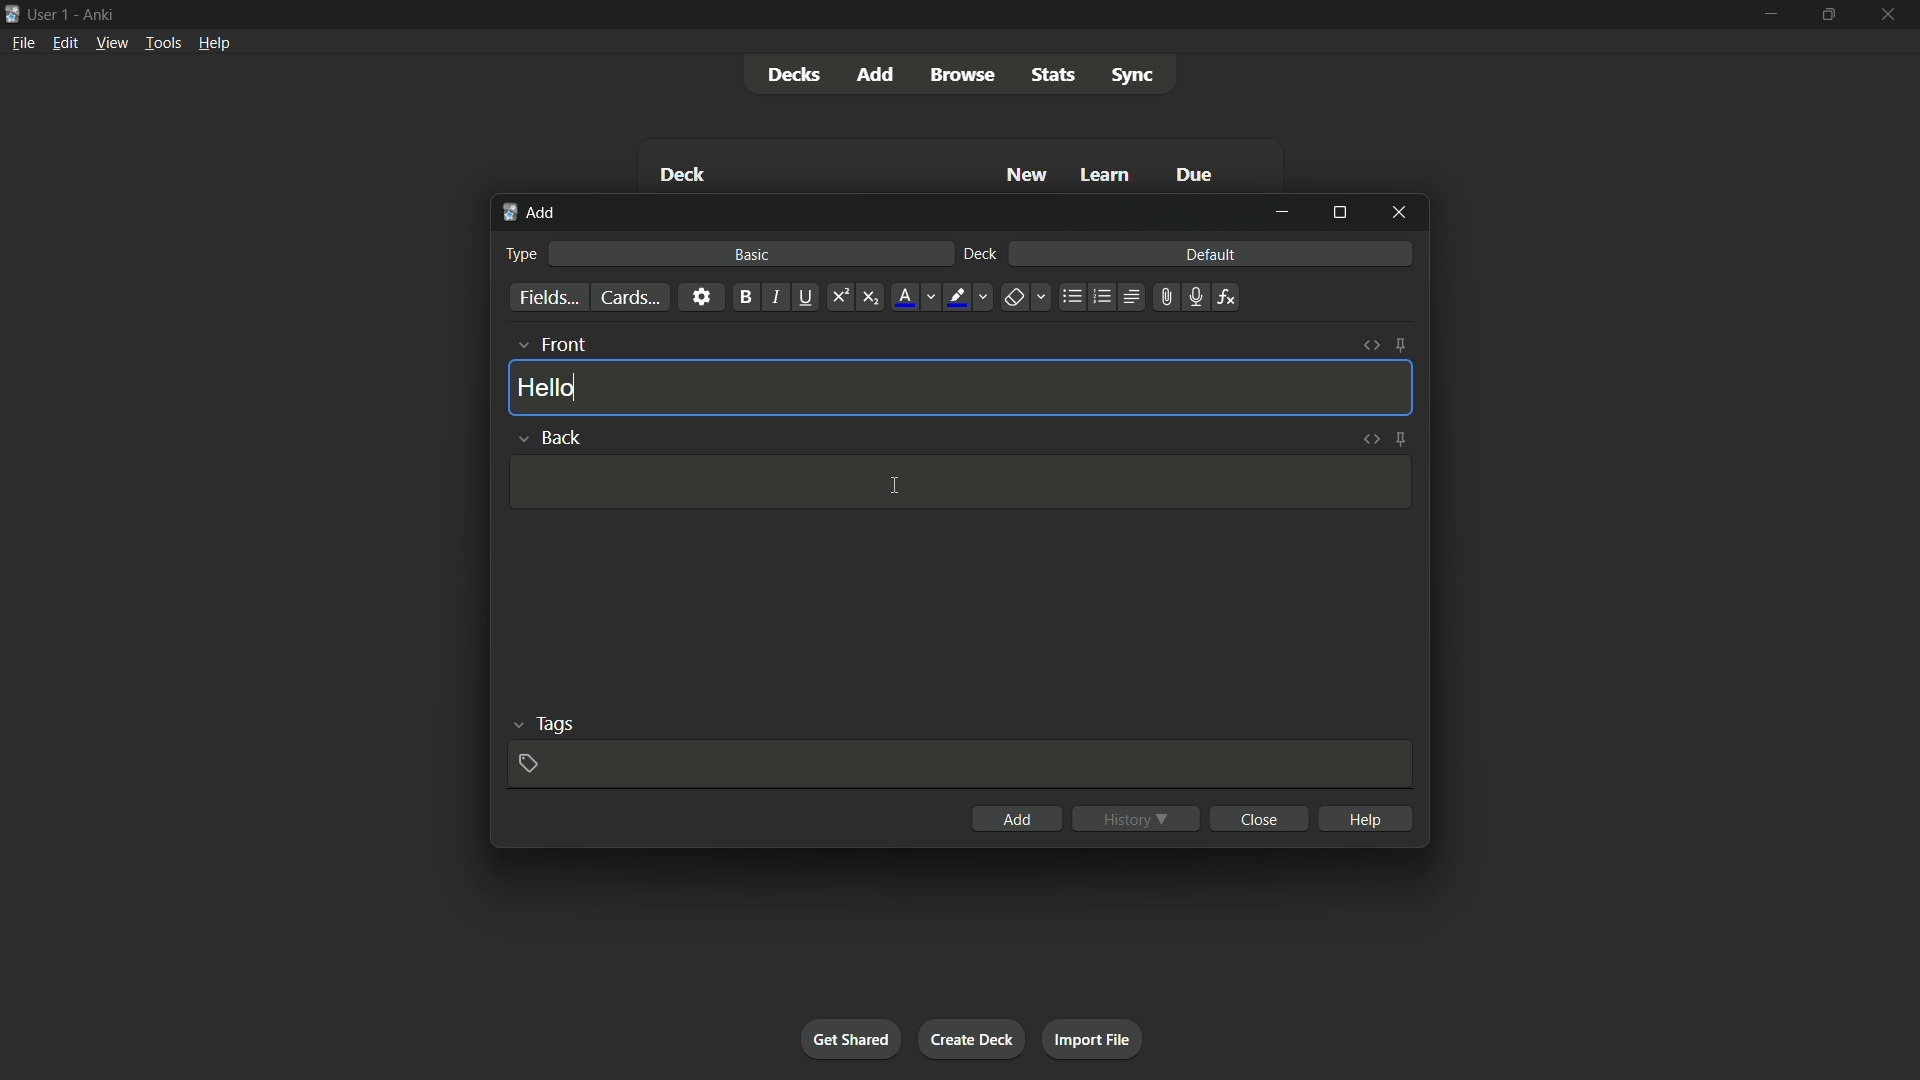  Describe the element at coordinates (701, 296) in the screenshot. I see `settings` at that location.